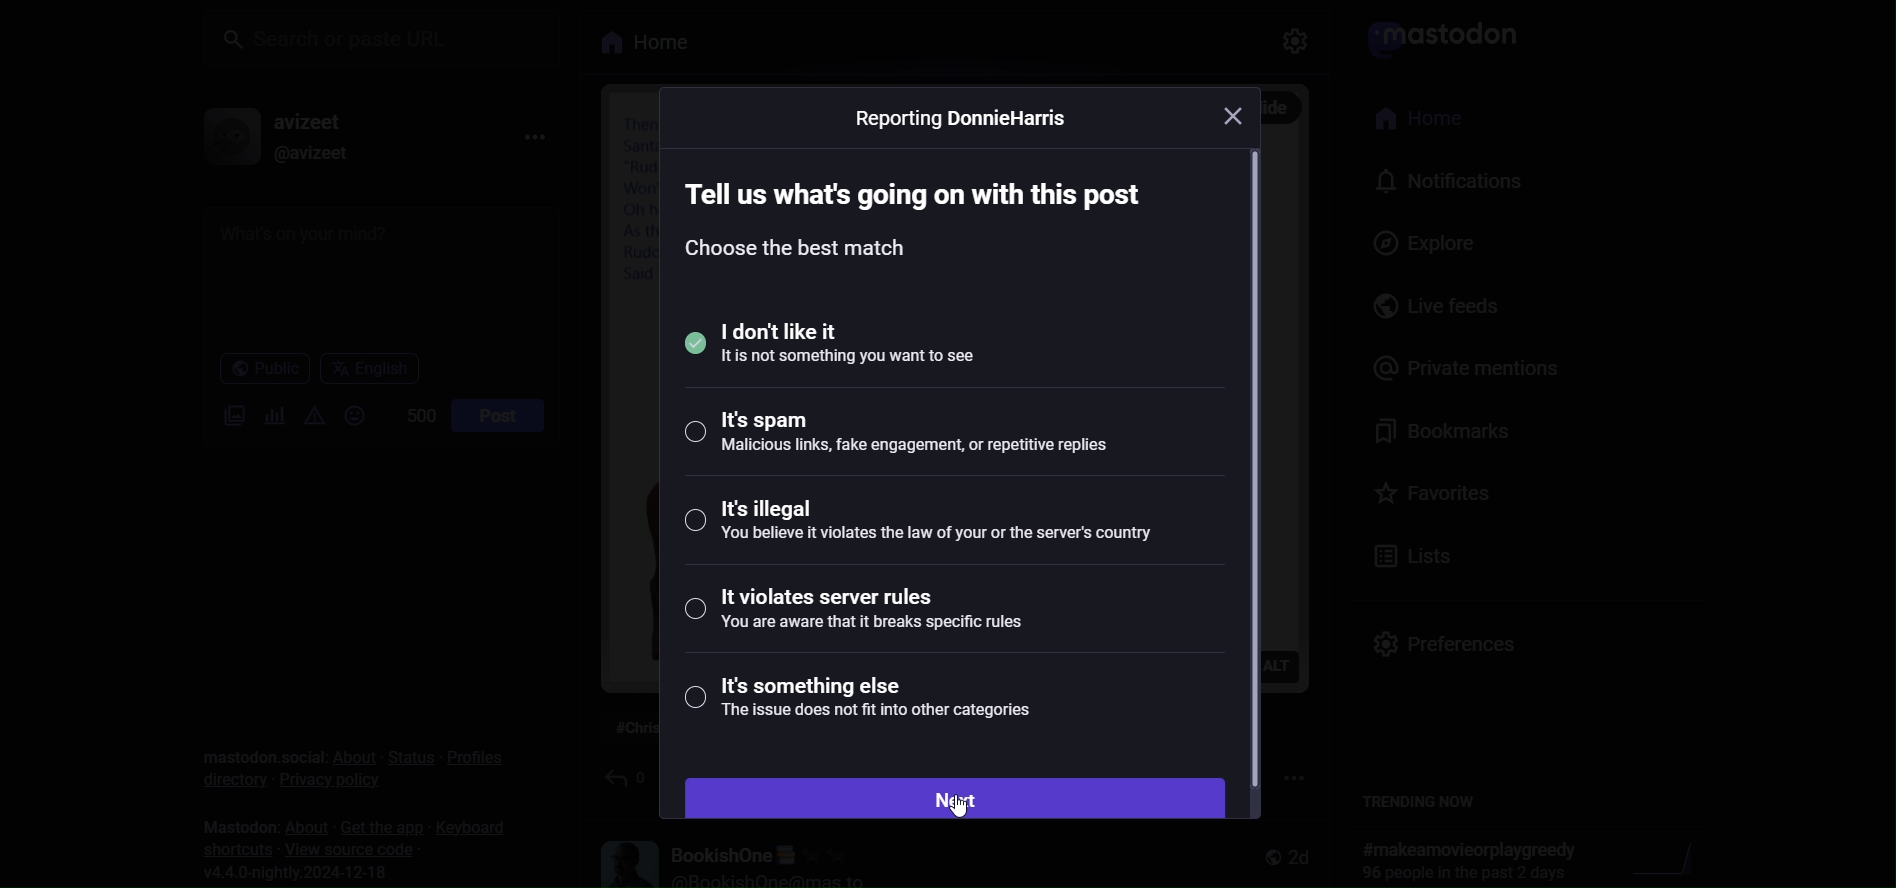 The height and width of the screenshot is (888, 1896). What do you see at coordinates (406, 757) in the screenshot?
I see `status` at bounding box center [406, 757].